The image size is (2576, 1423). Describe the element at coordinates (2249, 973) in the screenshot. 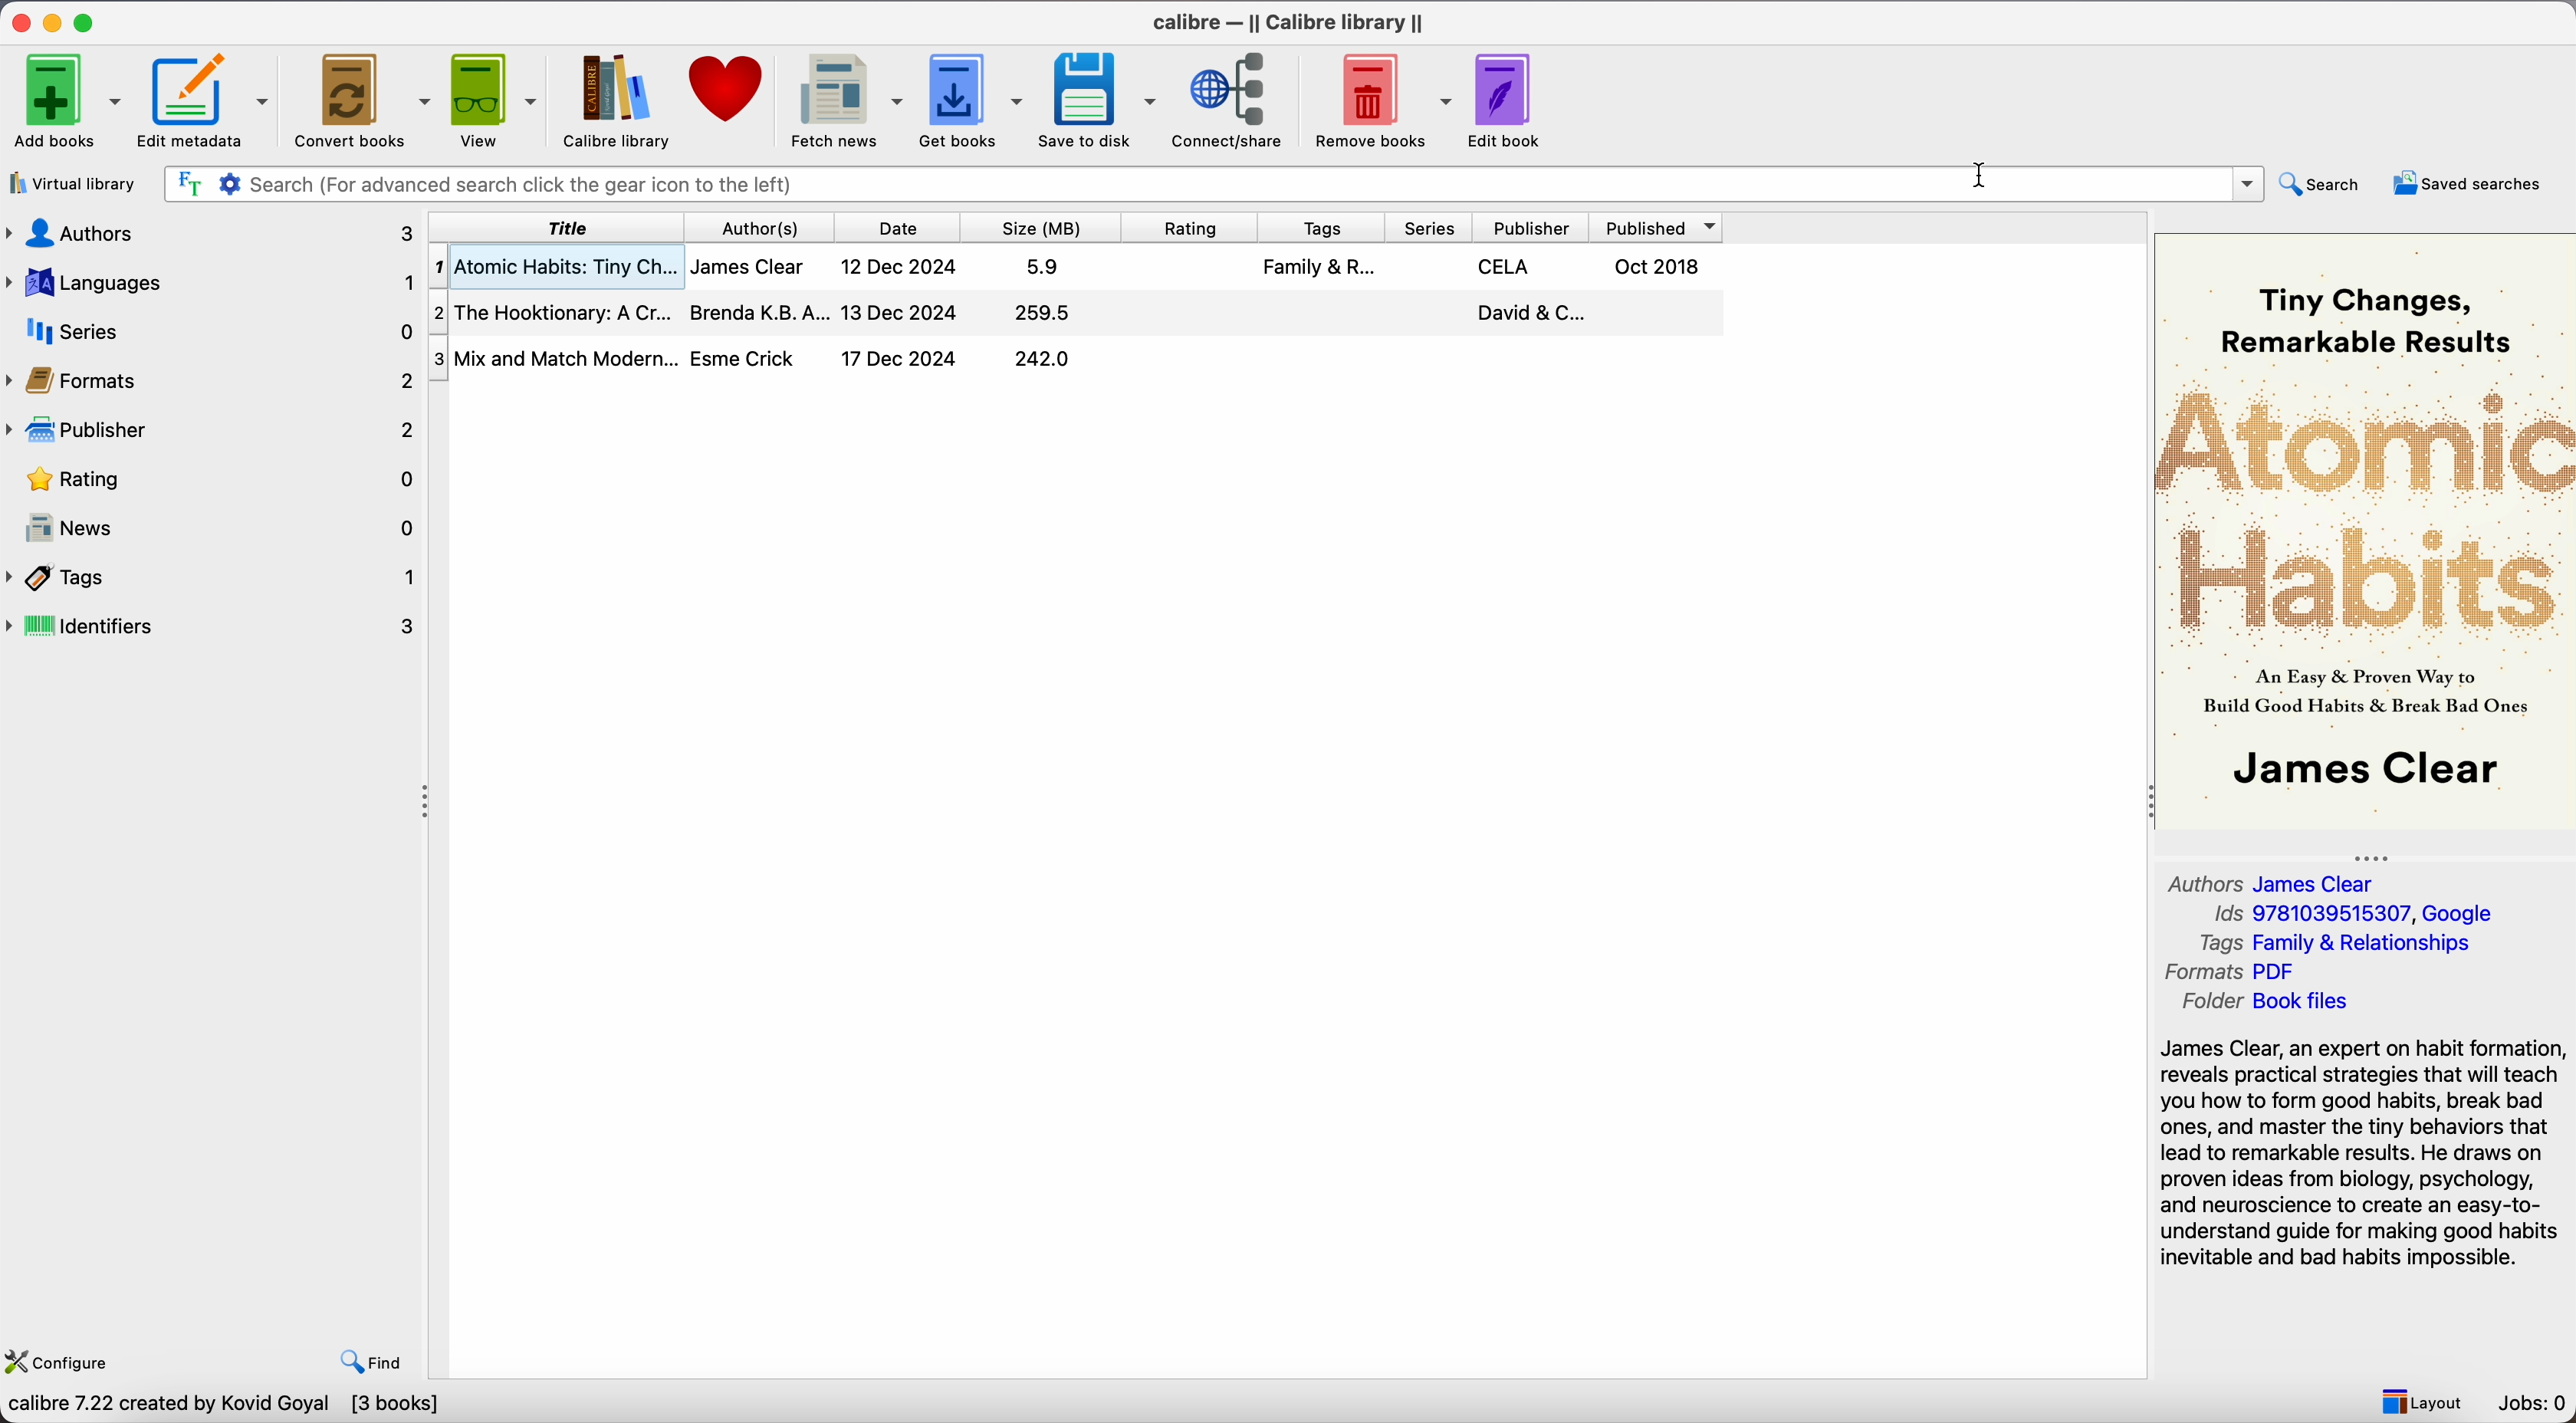

I see `Formats PDF` at that location.